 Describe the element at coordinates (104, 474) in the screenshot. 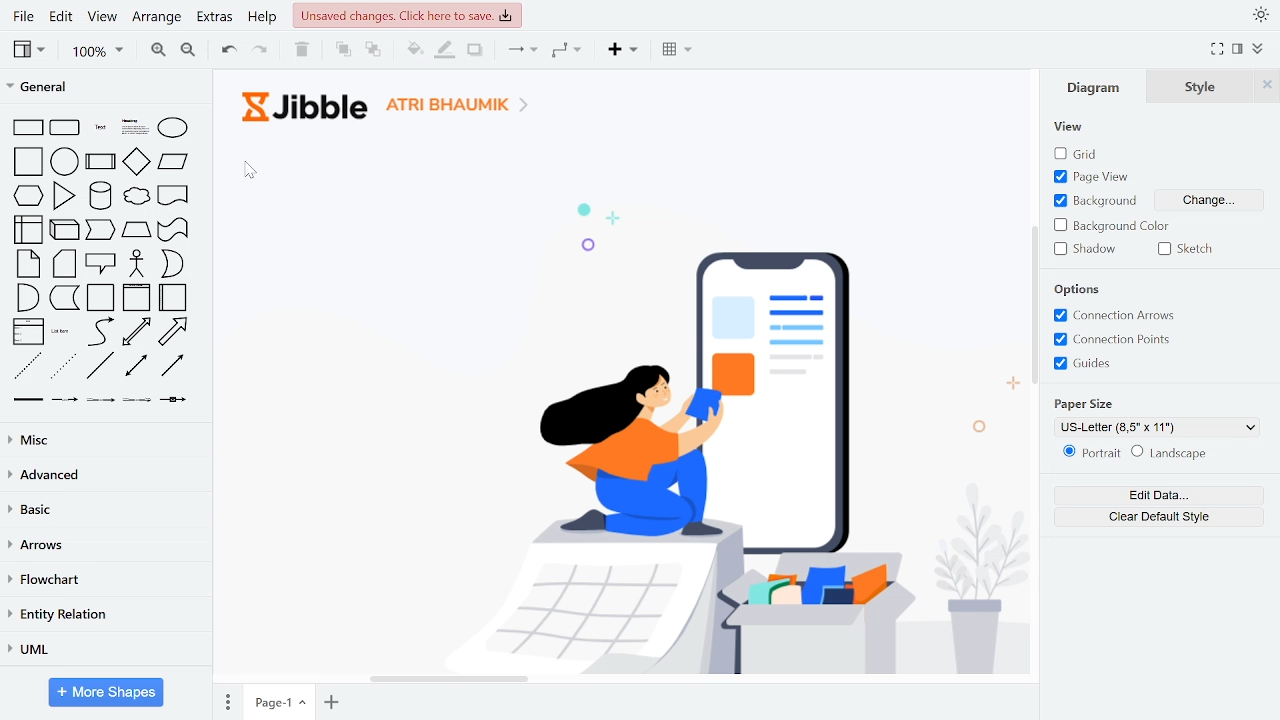

I see `advanced` at that location.